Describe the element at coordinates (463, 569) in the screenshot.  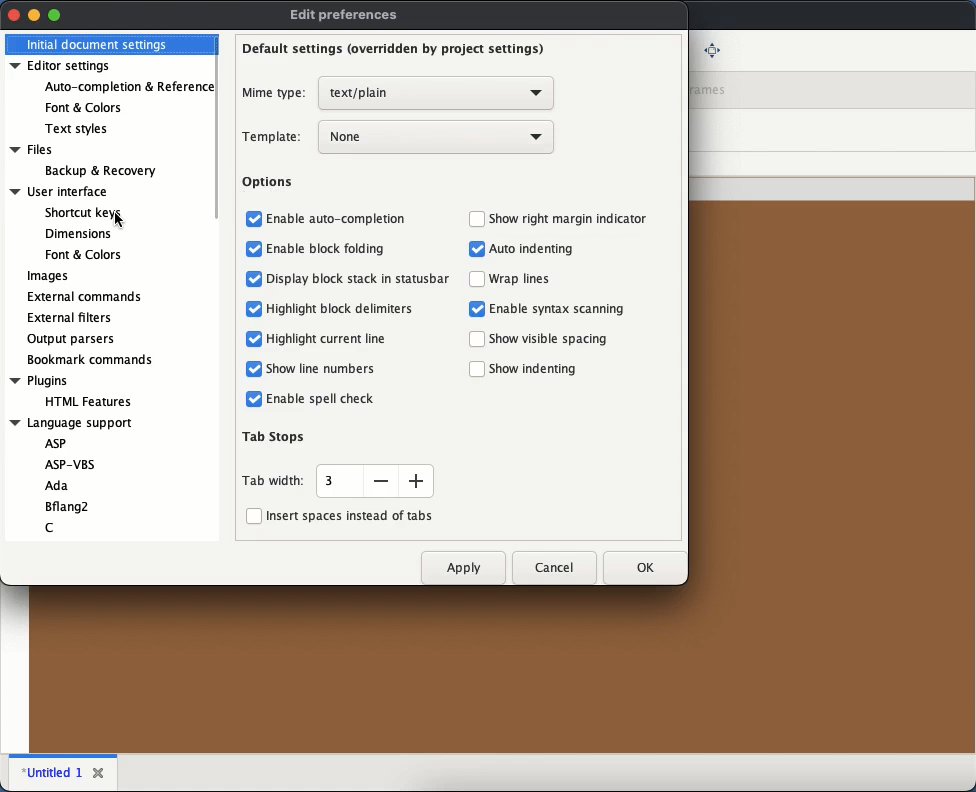
I see `apply` at that location.